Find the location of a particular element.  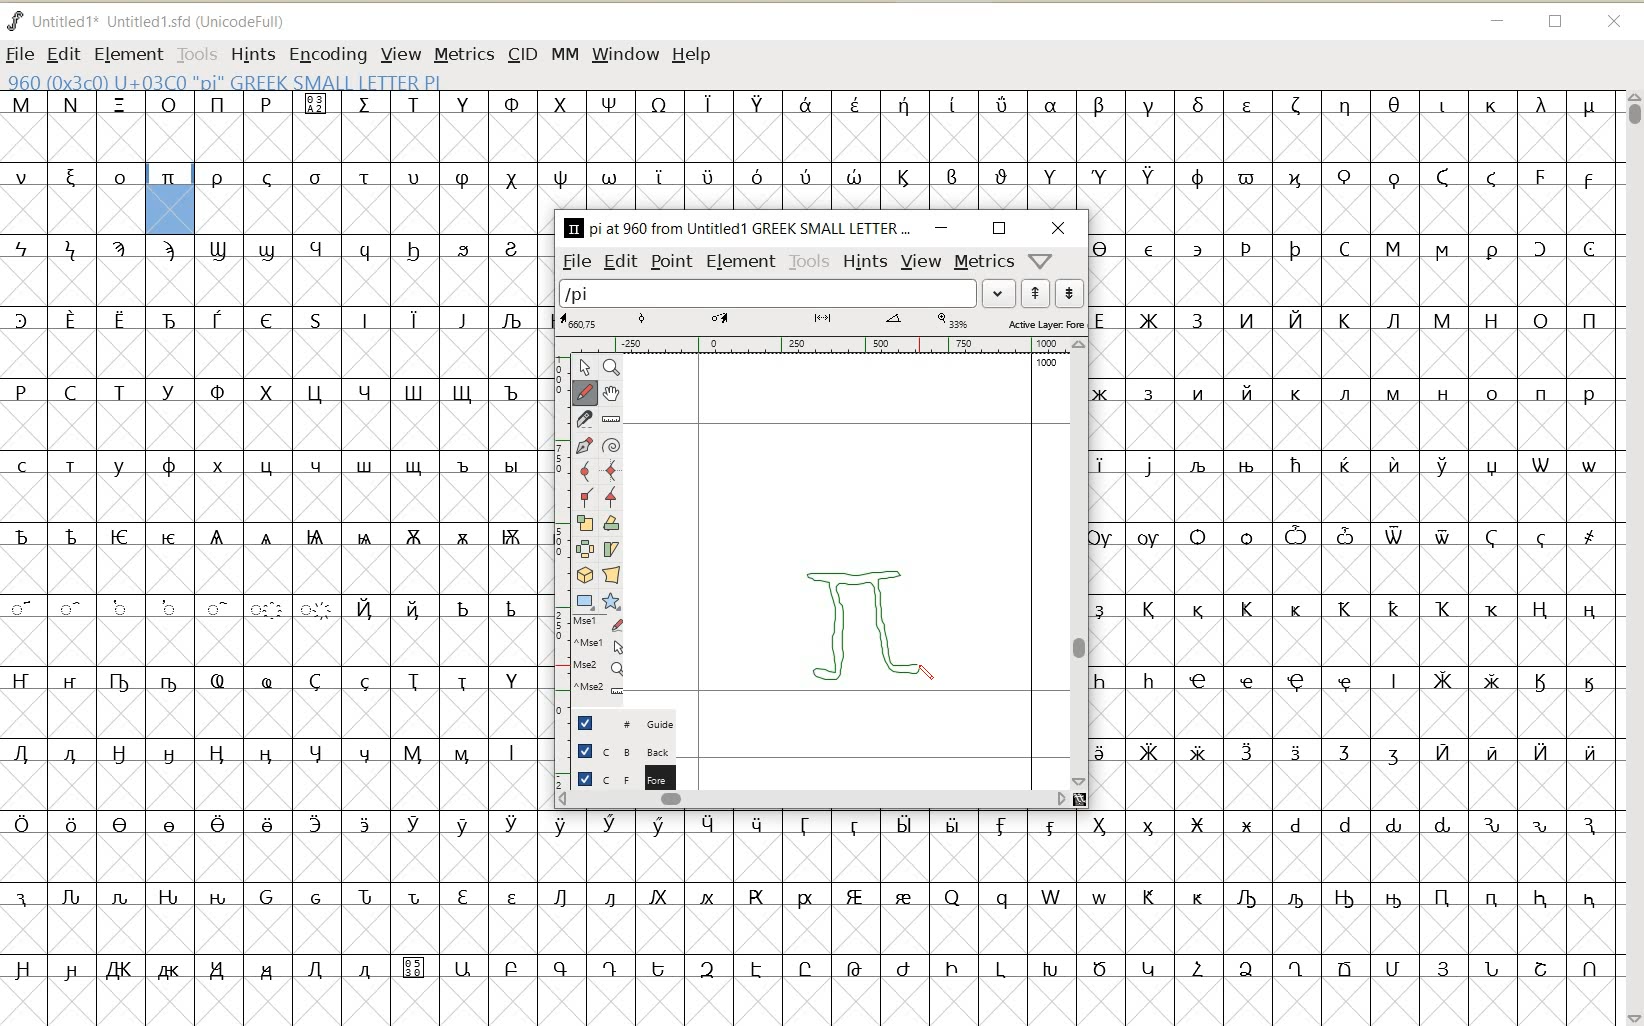

HINTS is located at coordinates (251, 56).